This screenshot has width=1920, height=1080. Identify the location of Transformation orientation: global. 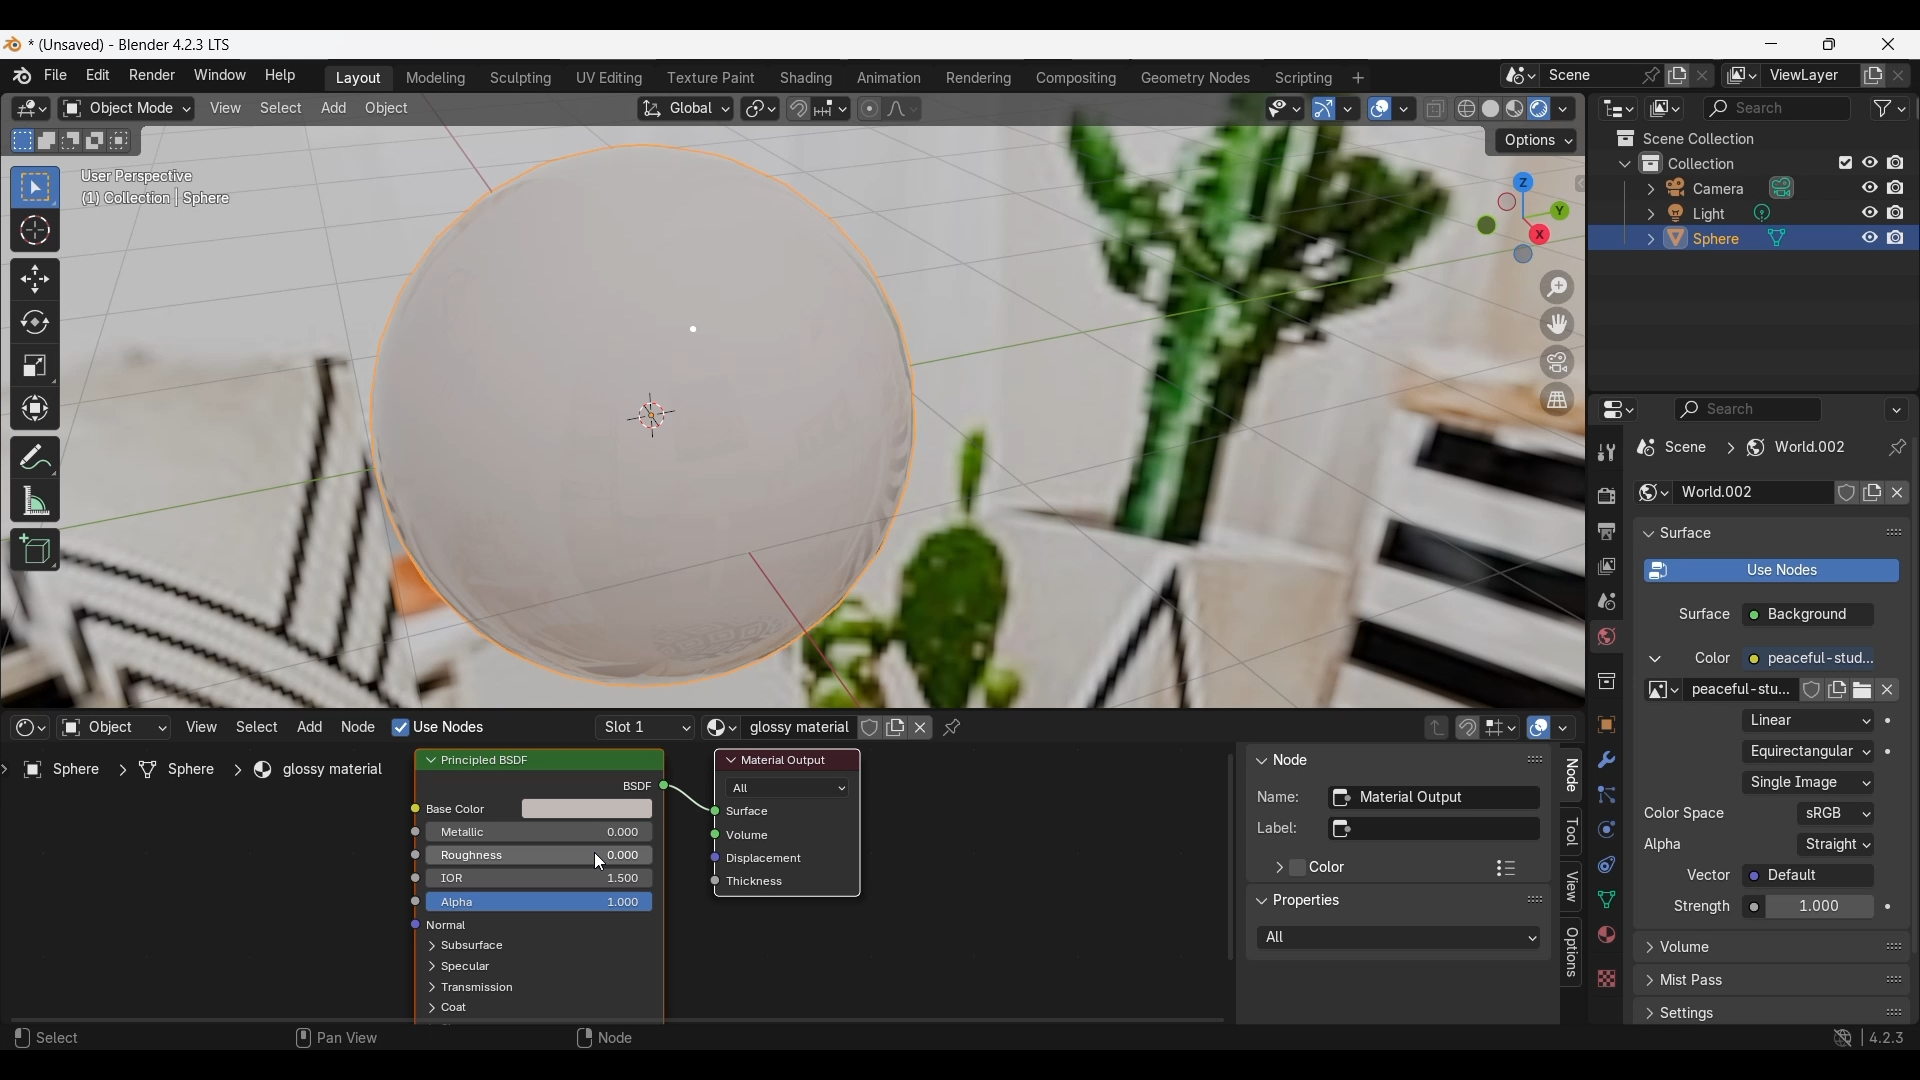
(685, 109).